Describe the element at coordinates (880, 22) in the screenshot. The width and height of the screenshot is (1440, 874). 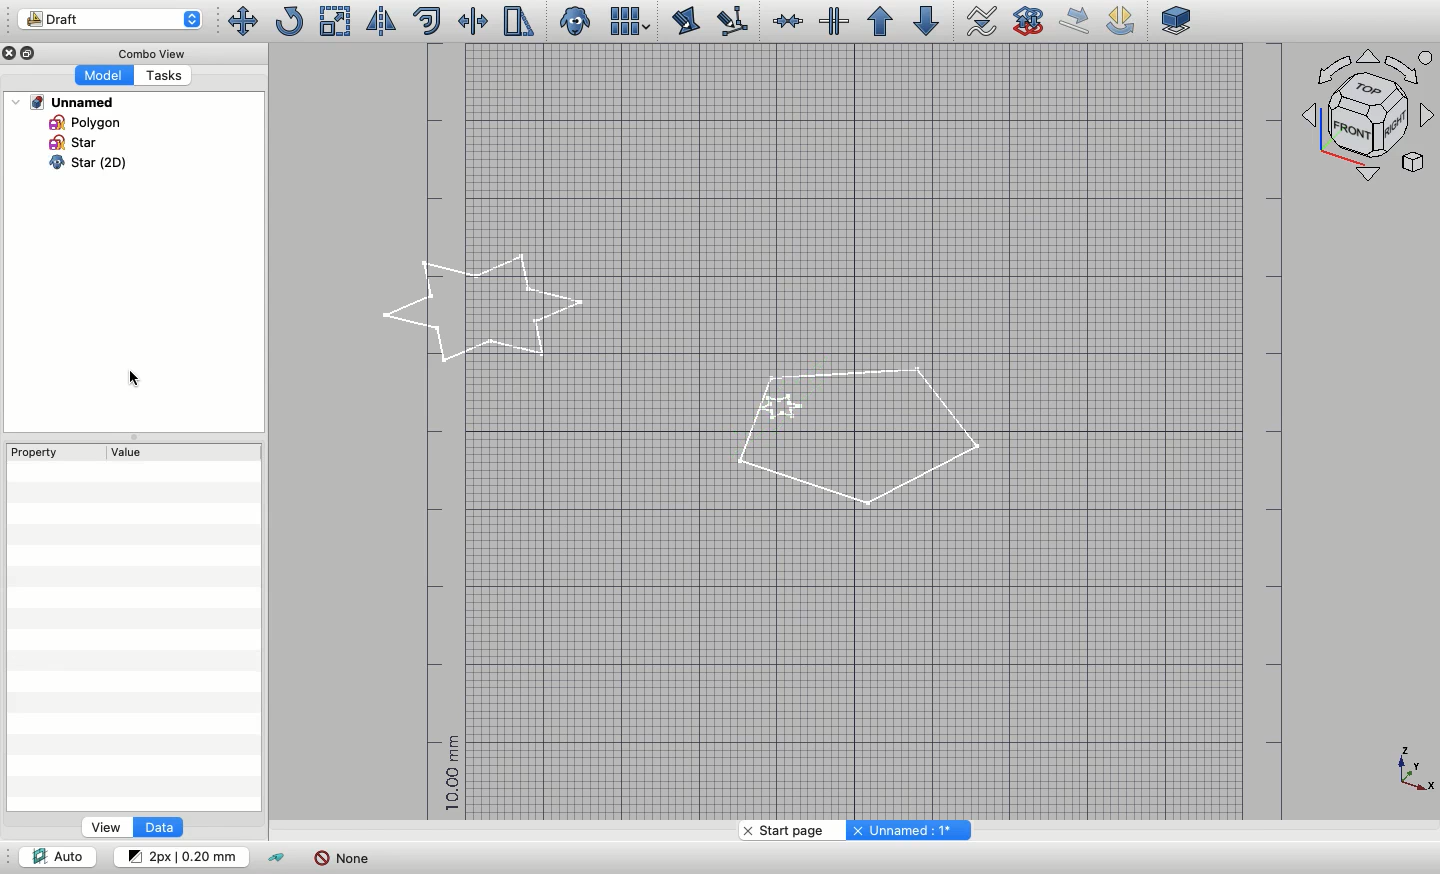
I see `Upgrade` at that location.